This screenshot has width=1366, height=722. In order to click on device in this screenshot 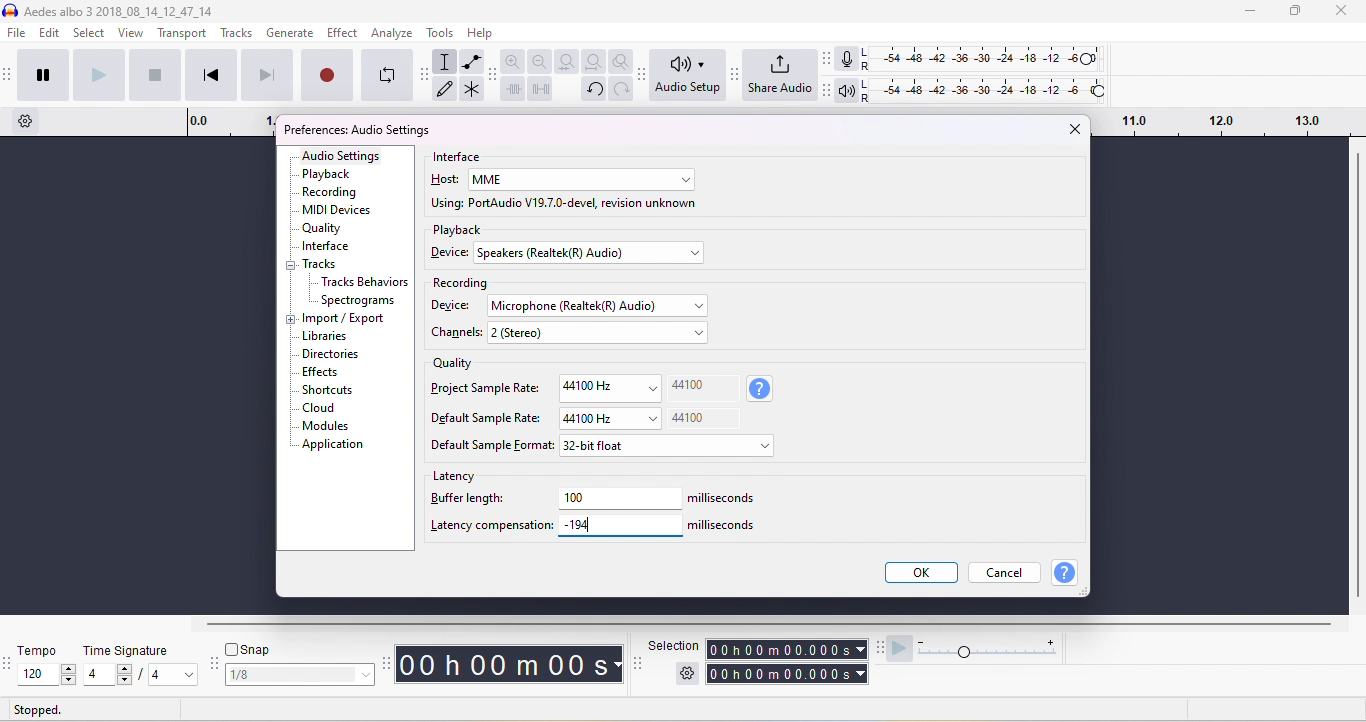, I will do `click(451, 305)`.